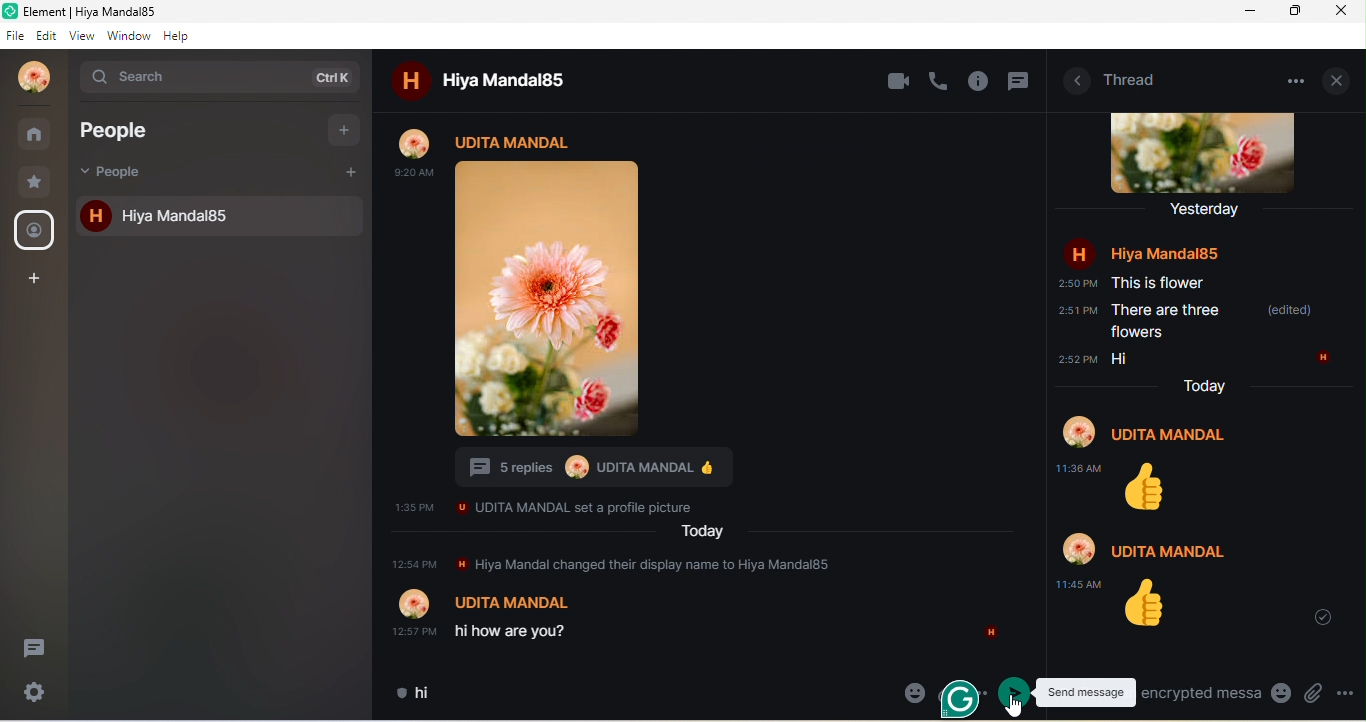  I want to click on Hiya Mandal changed their display name to Hiya Mandal85, so click(647, 565).